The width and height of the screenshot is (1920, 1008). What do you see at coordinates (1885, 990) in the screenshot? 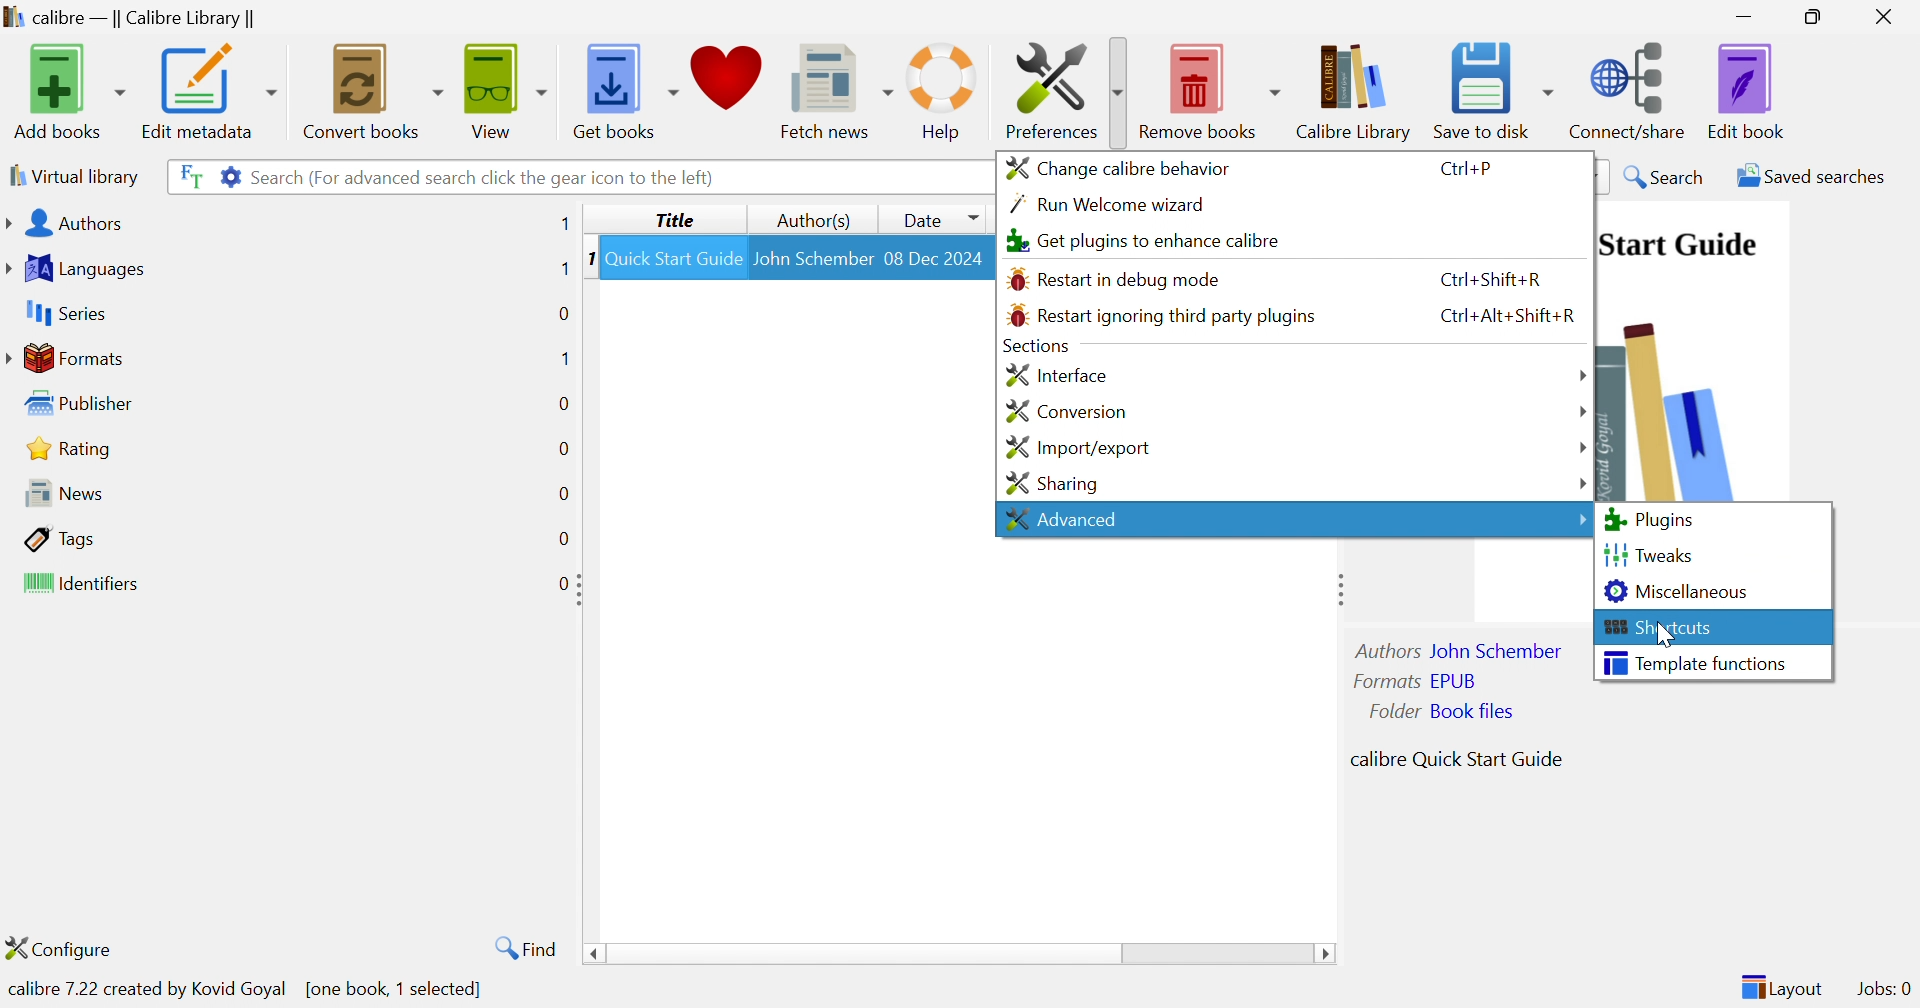
I see `Jobs: 0` at bounding box center [1885, 990].